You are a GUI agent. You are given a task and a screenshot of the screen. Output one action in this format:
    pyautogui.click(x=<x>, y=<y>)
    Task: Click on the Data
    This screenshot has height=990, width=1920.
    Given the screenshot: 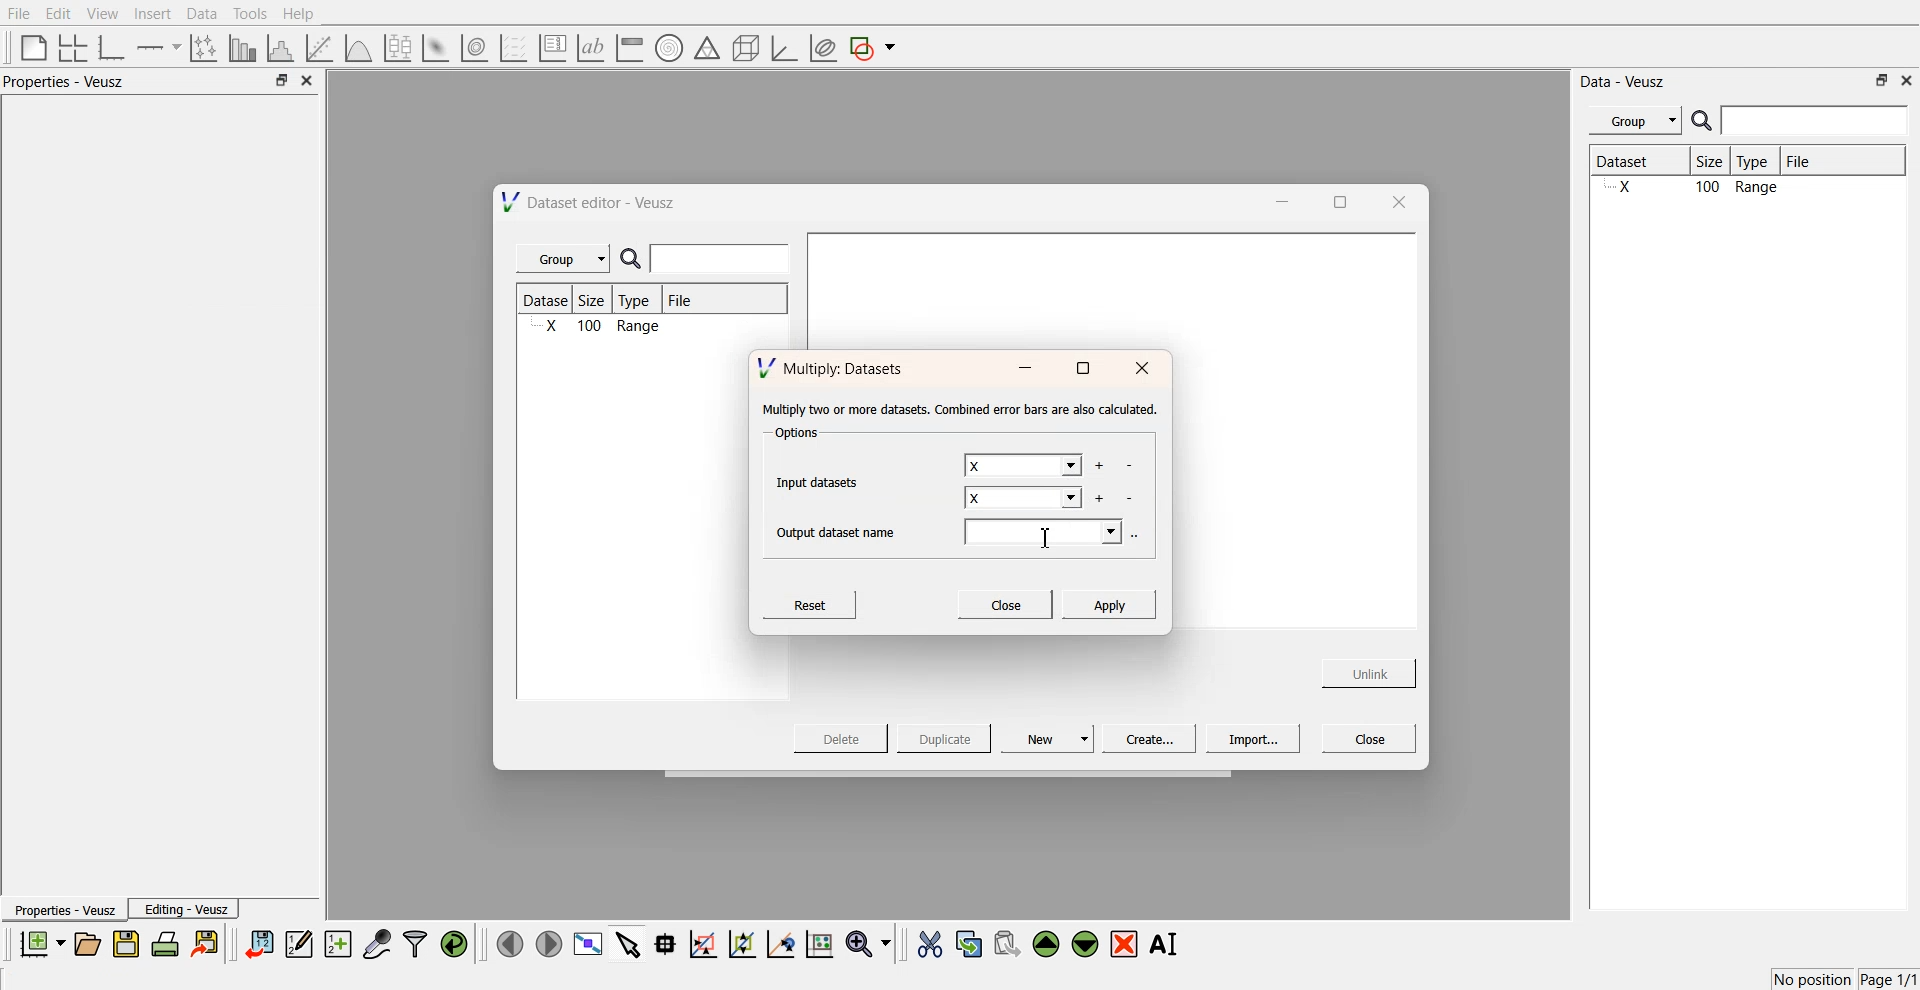 What is the action you would take?
    pyautogui.click(x=201, y=14)
    